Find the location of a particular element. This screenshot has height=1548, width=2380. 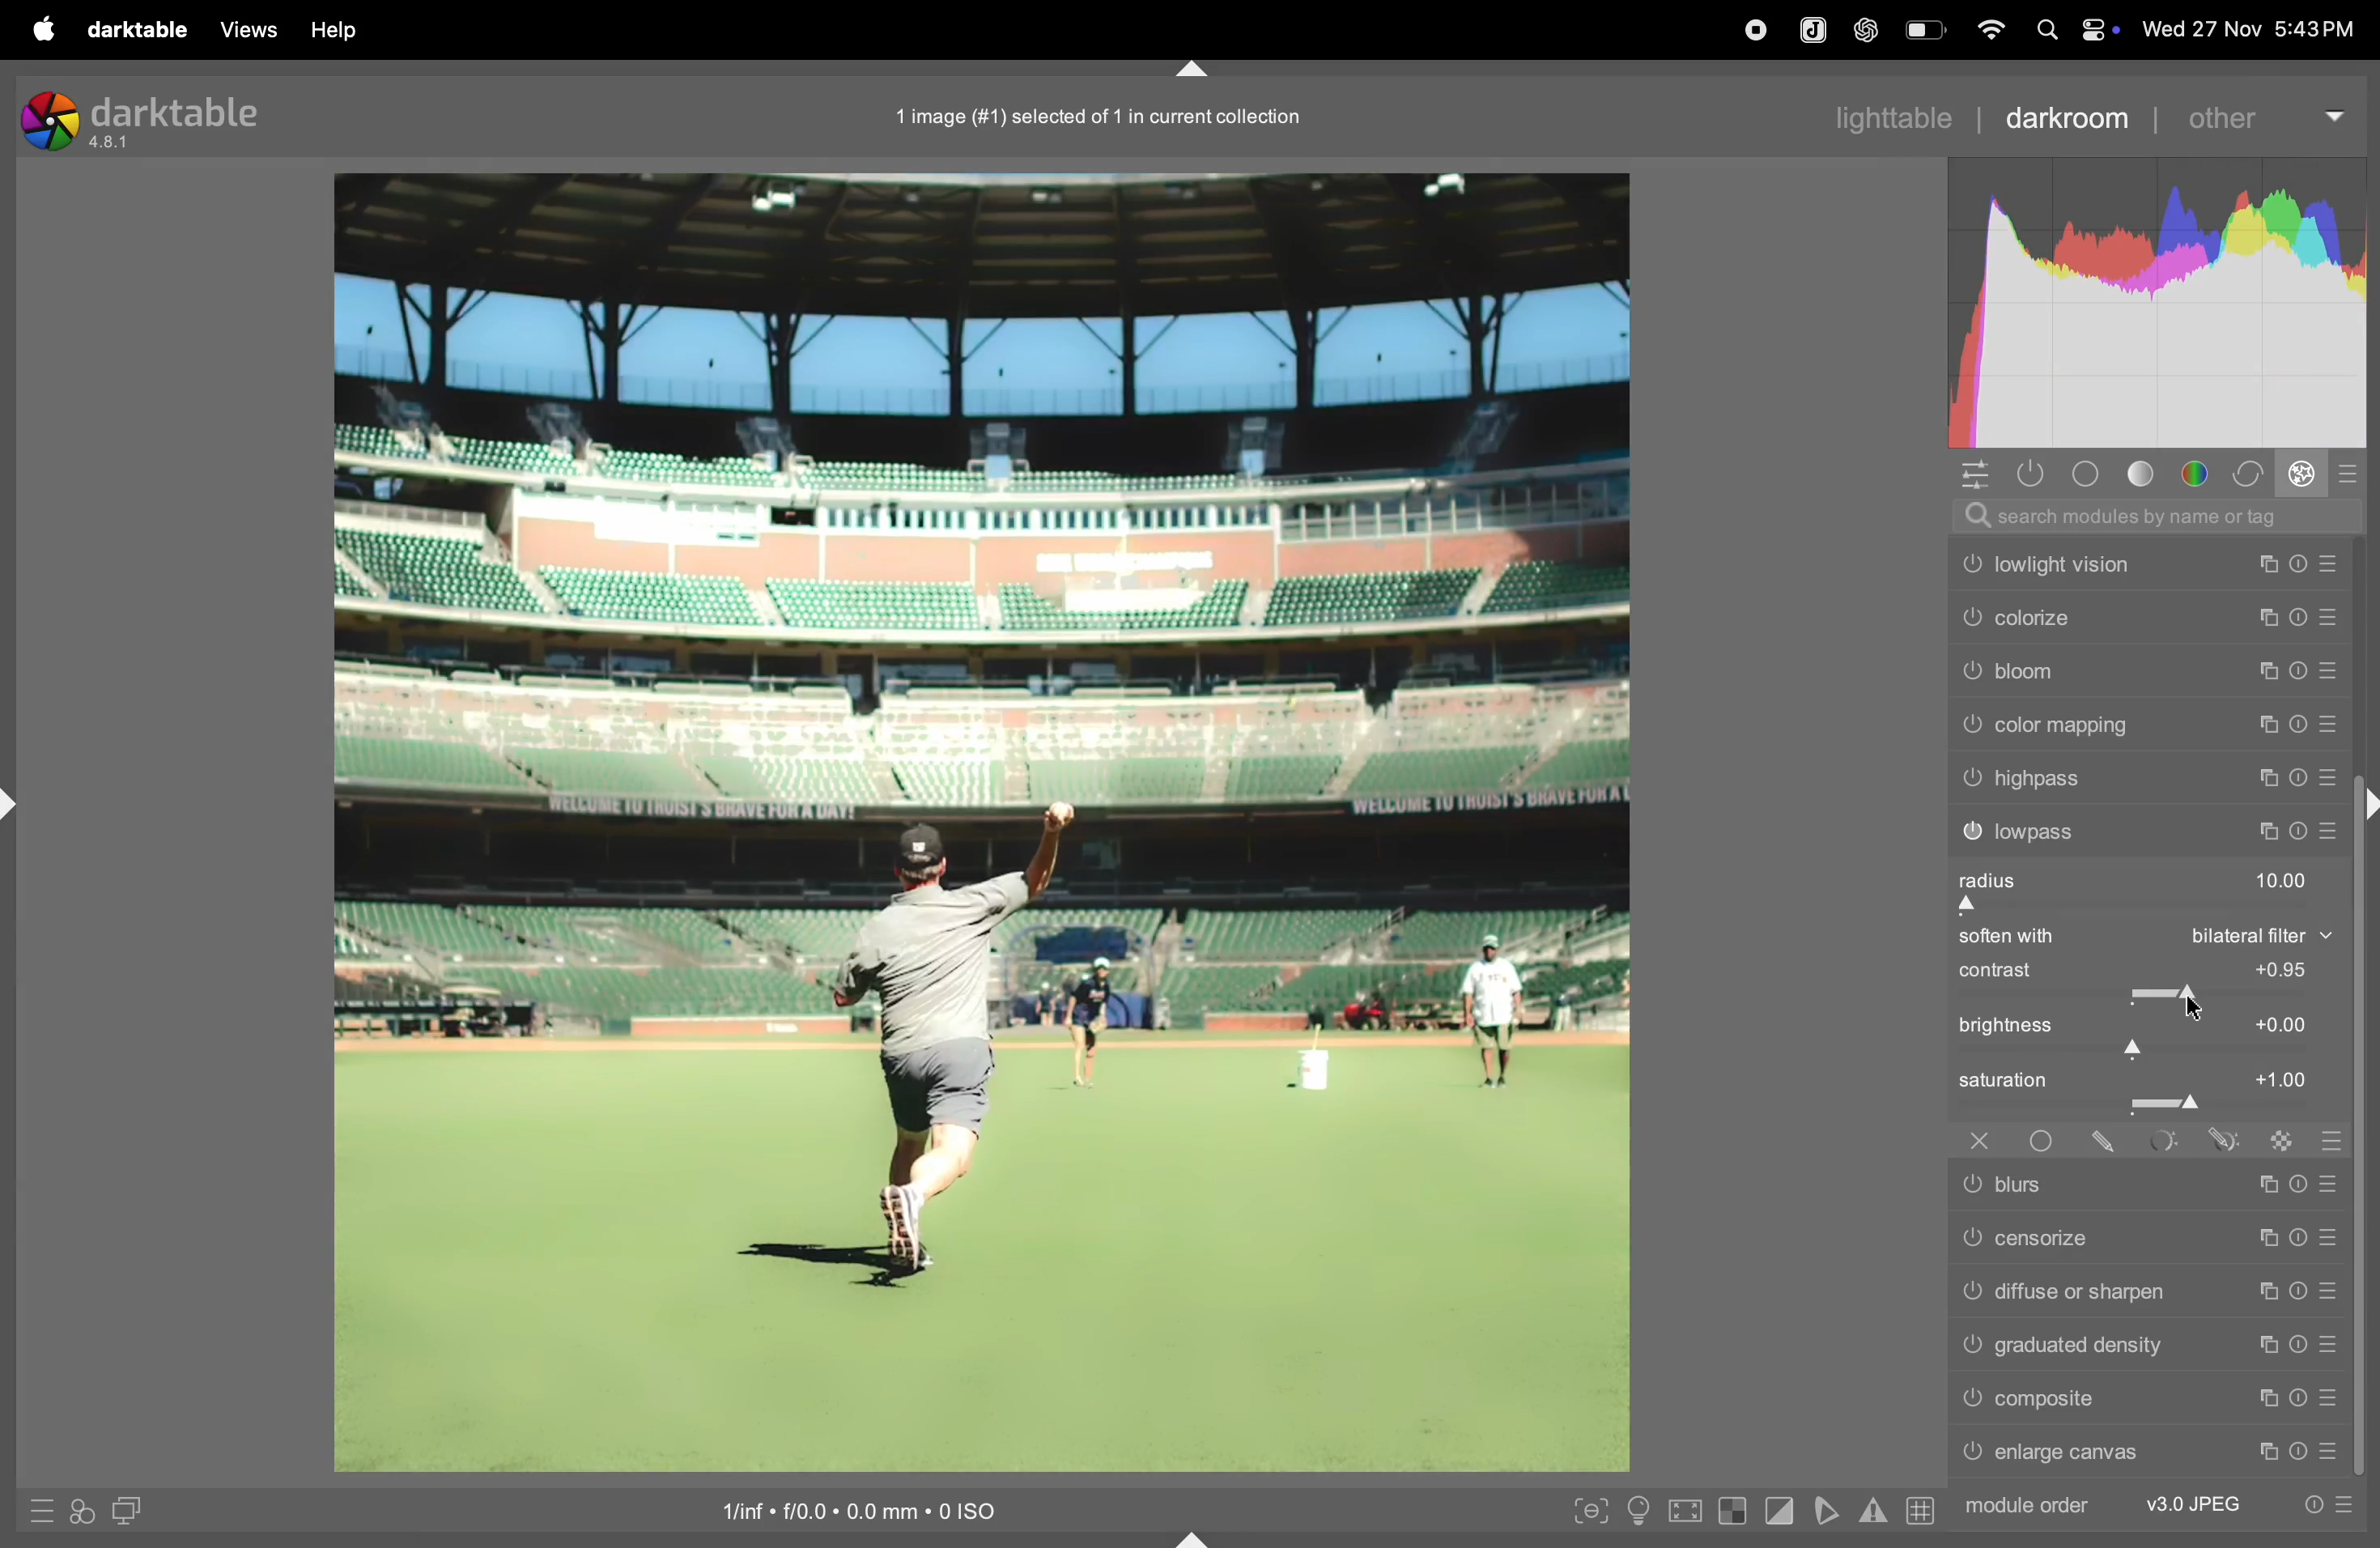

battery is located at coordinates (1928, 29).